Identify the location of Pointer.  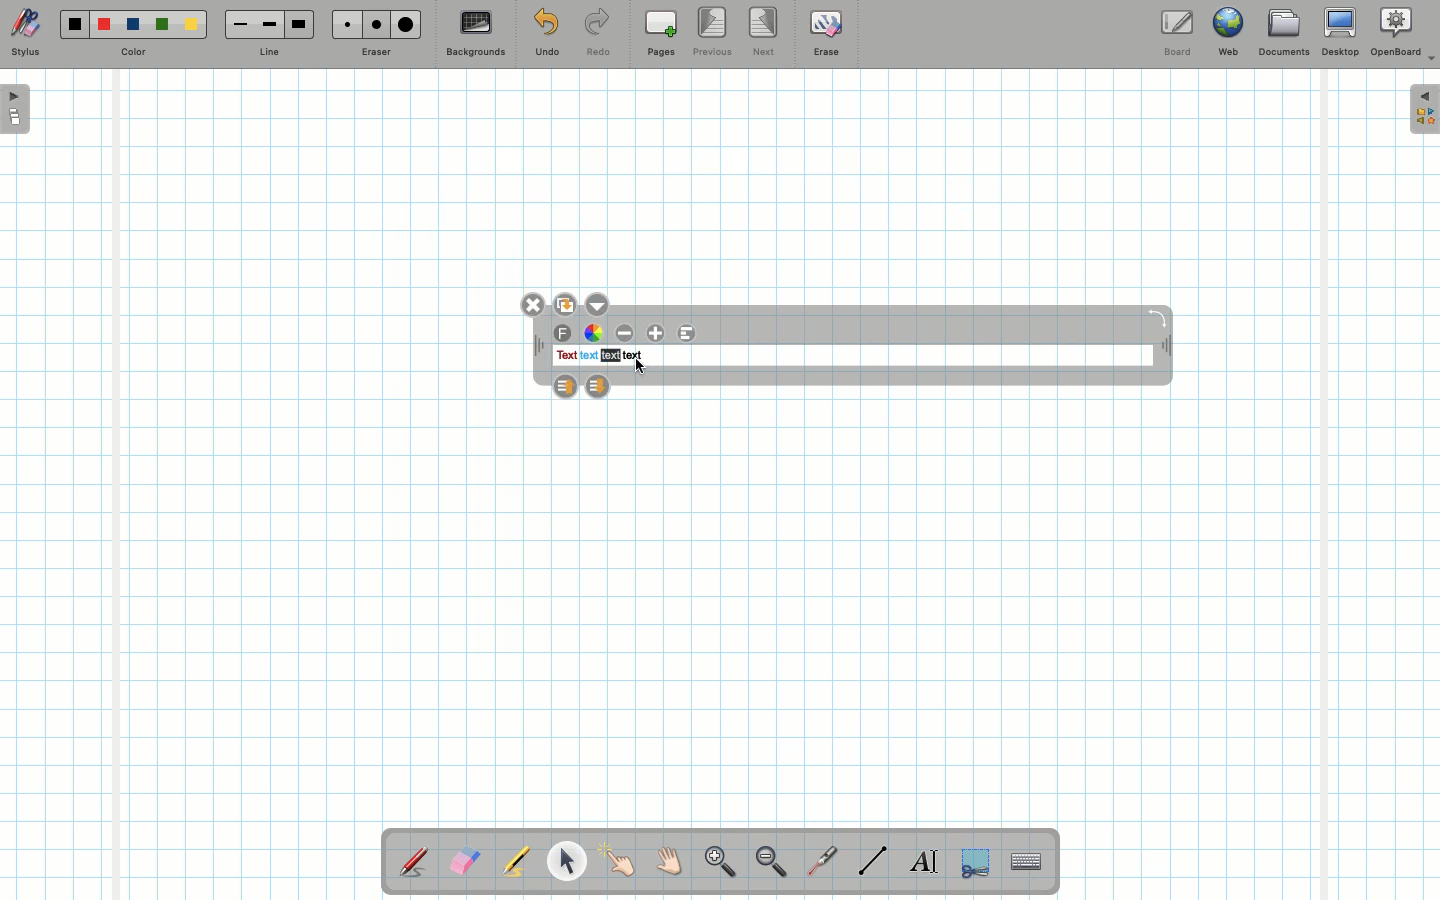
(566, 861).